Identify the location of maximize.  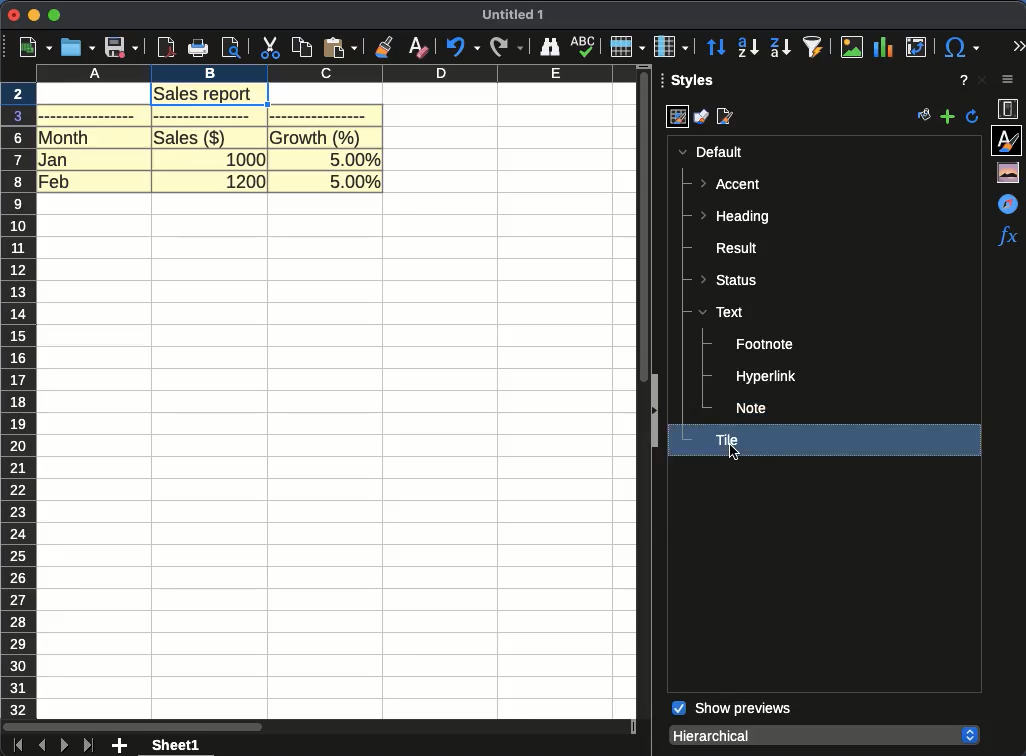
(56, 16).